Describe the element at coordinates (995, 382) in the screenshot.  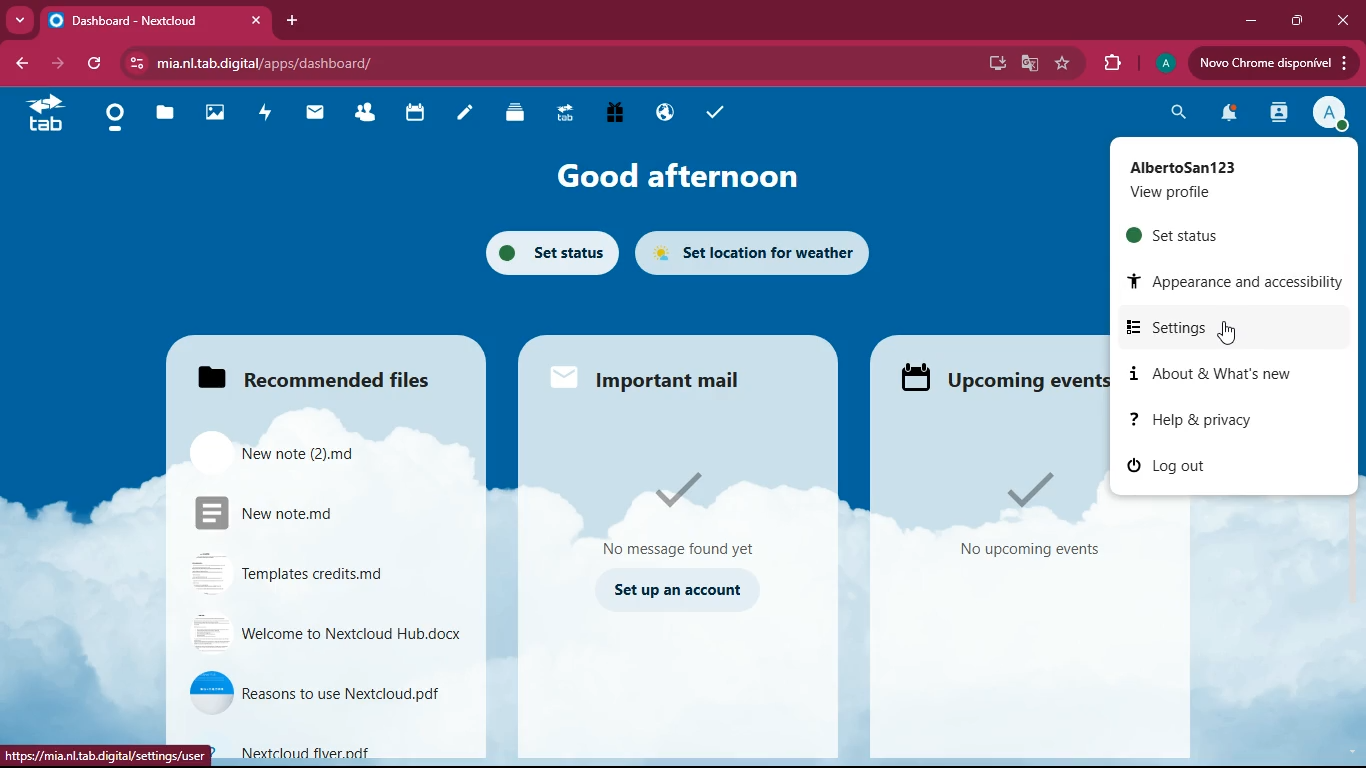
I see `events` at that location.